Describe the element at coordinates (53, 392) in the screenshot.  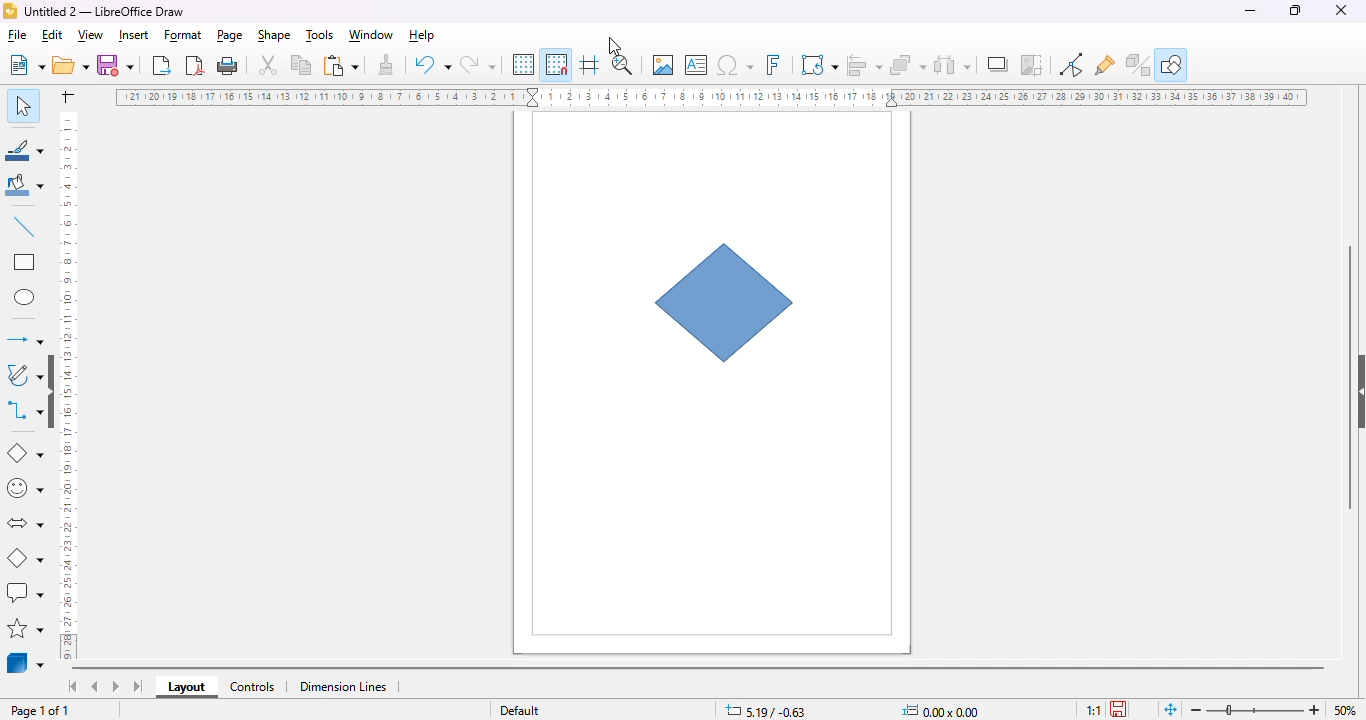
I see `show` at that location.